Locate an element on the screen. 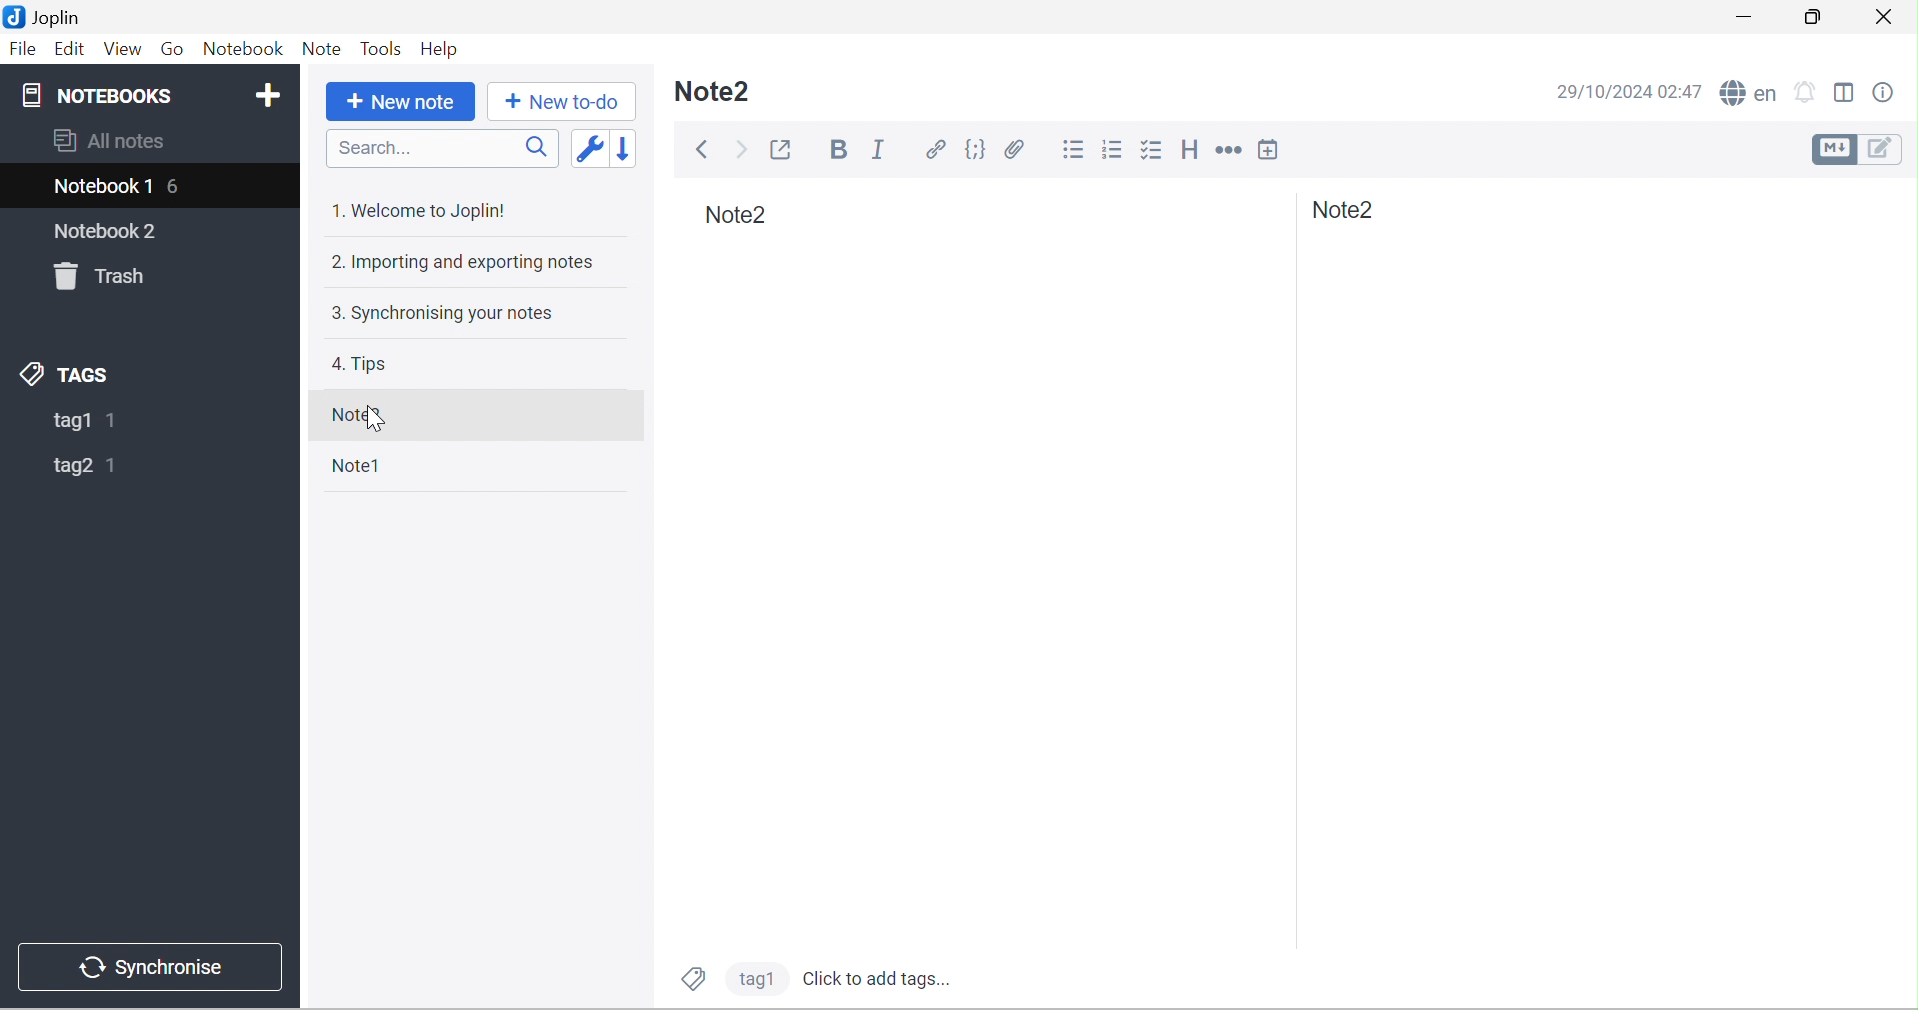 The width and height of the screenshot is (1918, 1010). Heading is located at coordinates (1192, 152).